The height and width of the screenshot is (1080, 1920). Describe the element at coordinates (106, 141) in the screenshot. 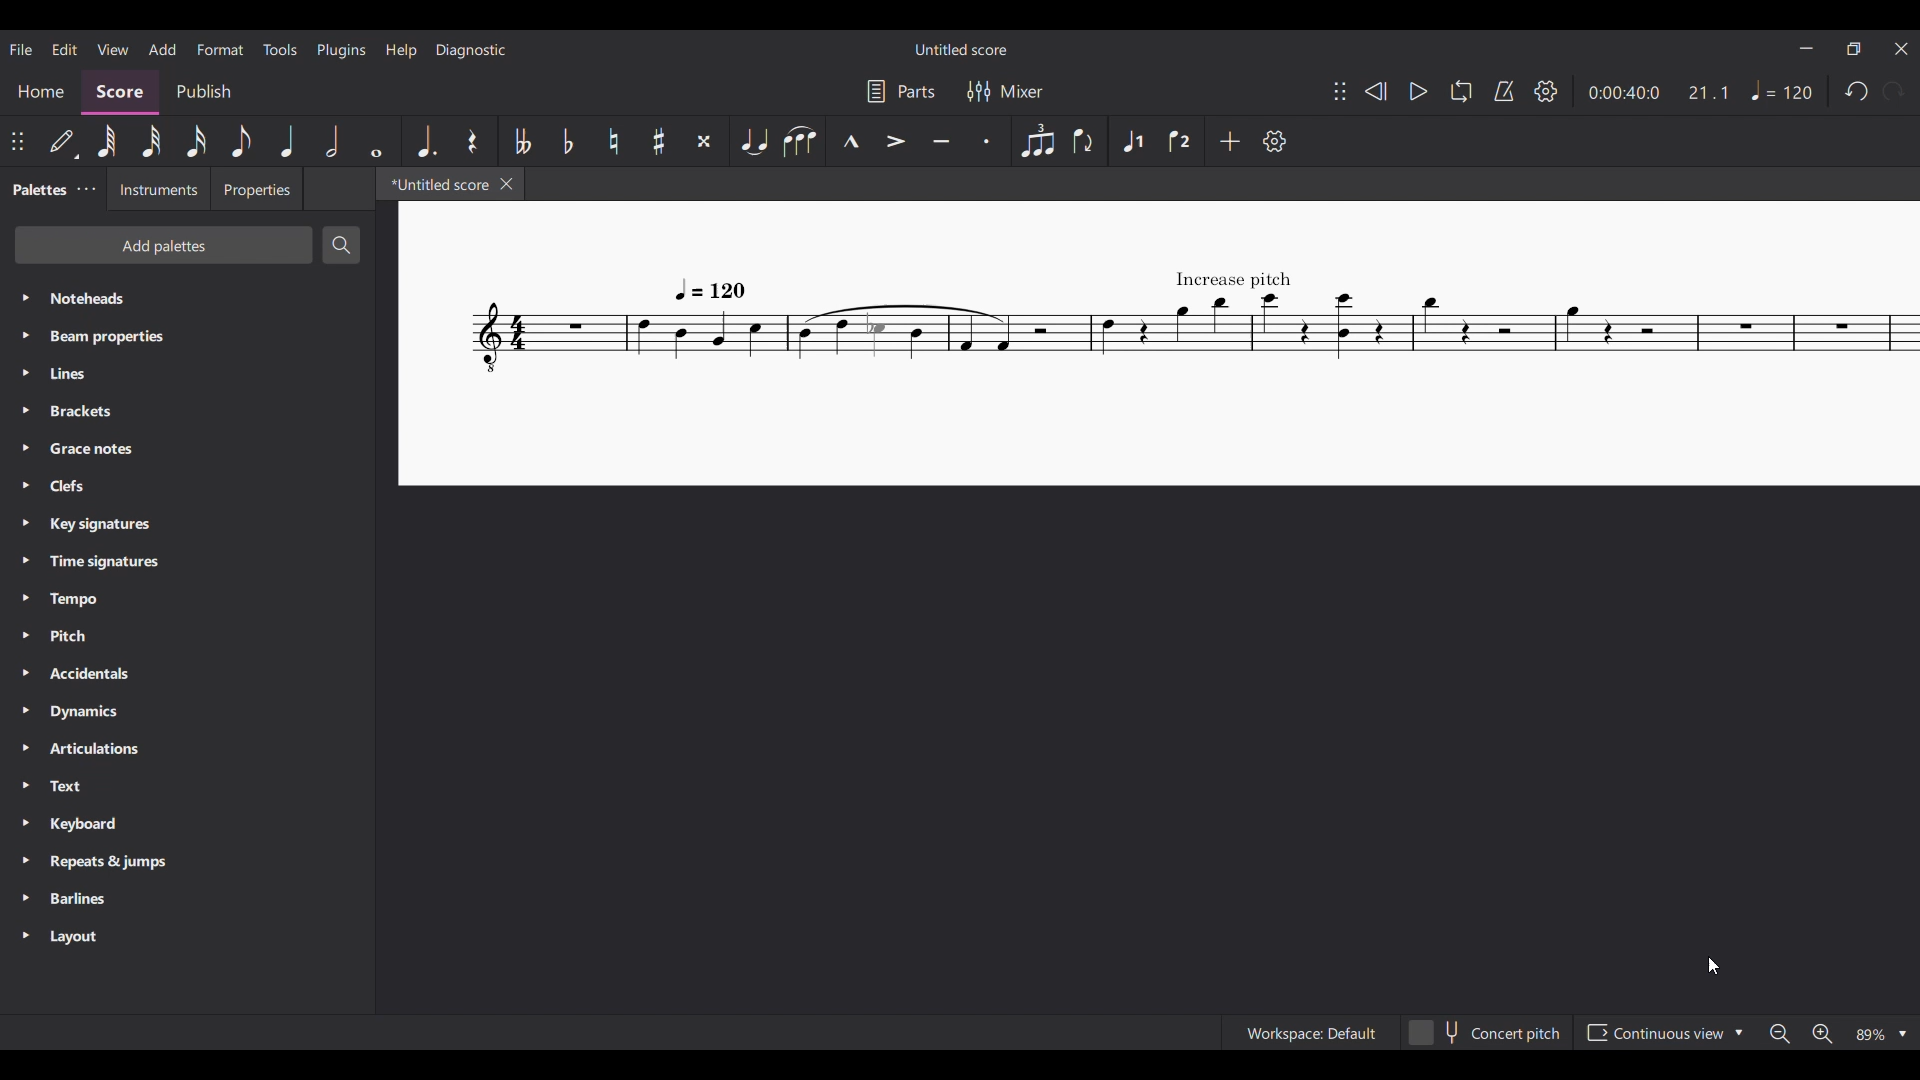

I see `64th note` at that location.